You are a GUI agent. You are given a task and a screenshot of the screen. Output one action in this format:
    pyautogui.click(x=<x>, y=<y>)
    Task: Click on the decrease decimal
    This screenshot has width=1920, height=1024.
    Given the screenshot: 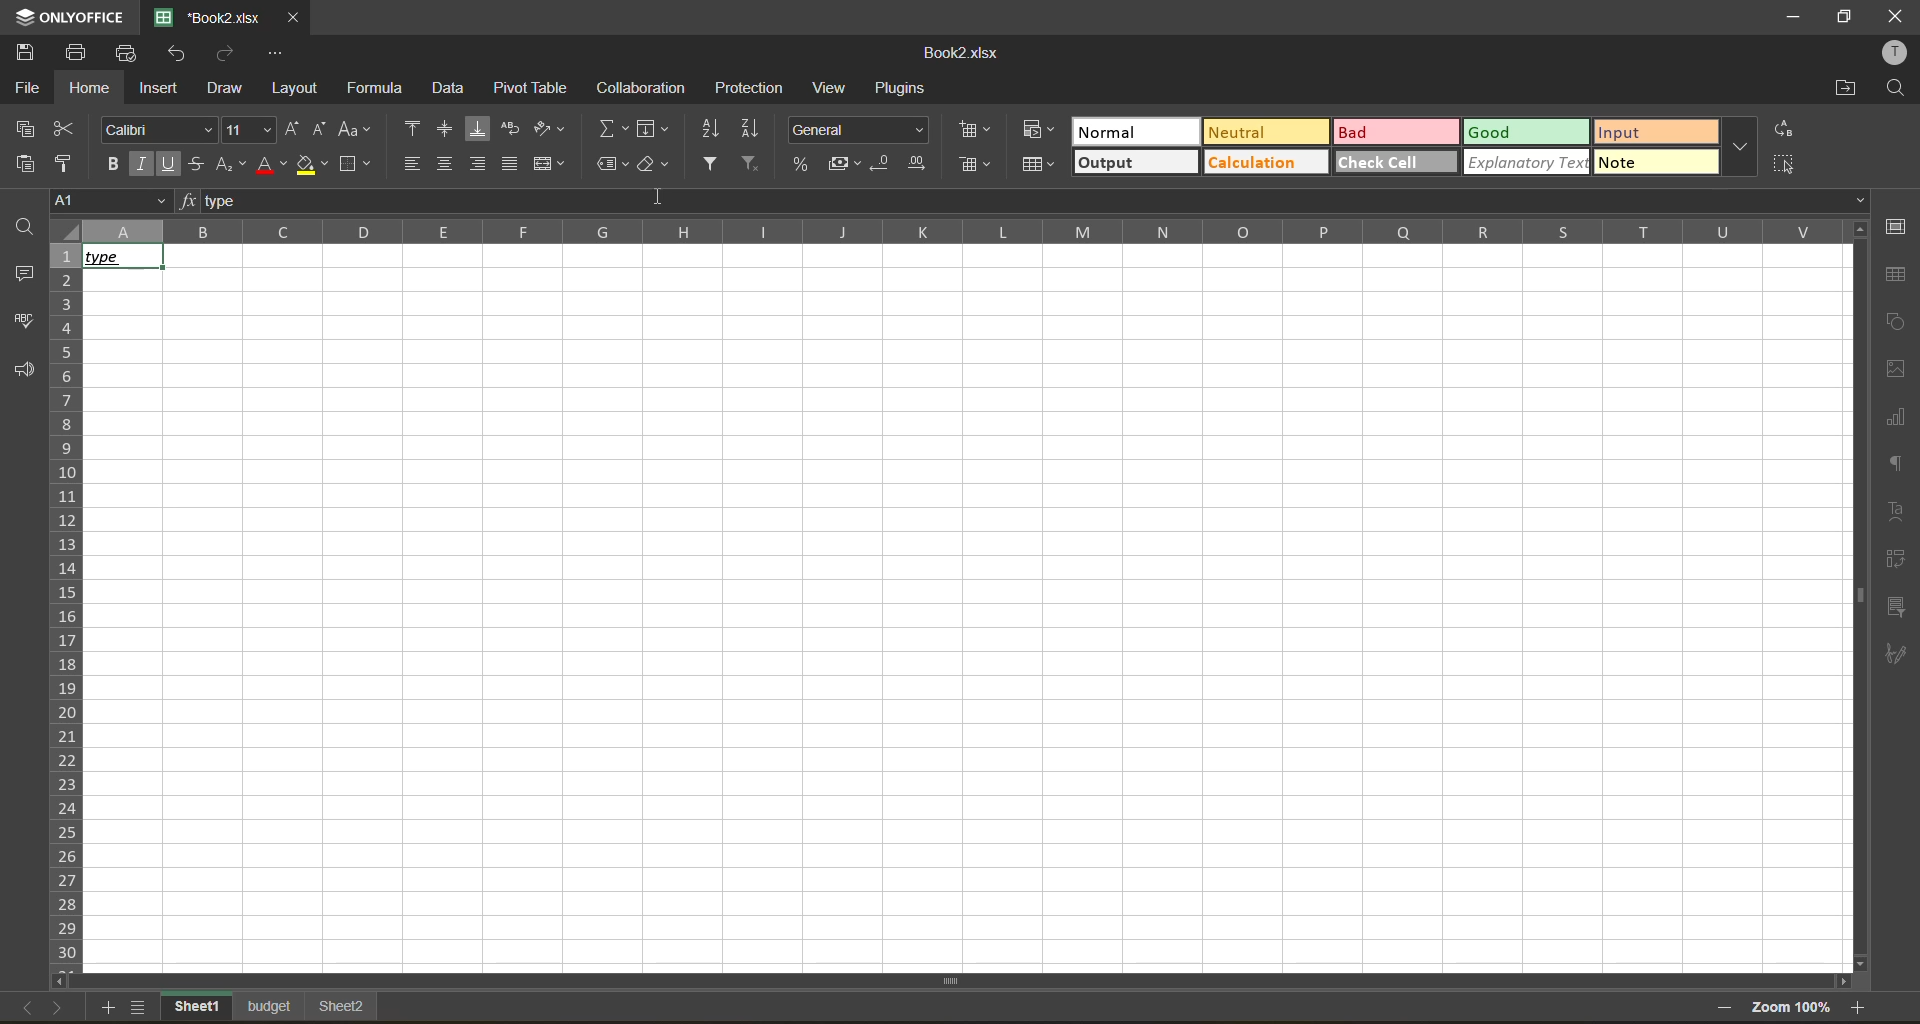 What is the action you would take?
    pyautogui.click(x=883, y=164)
    